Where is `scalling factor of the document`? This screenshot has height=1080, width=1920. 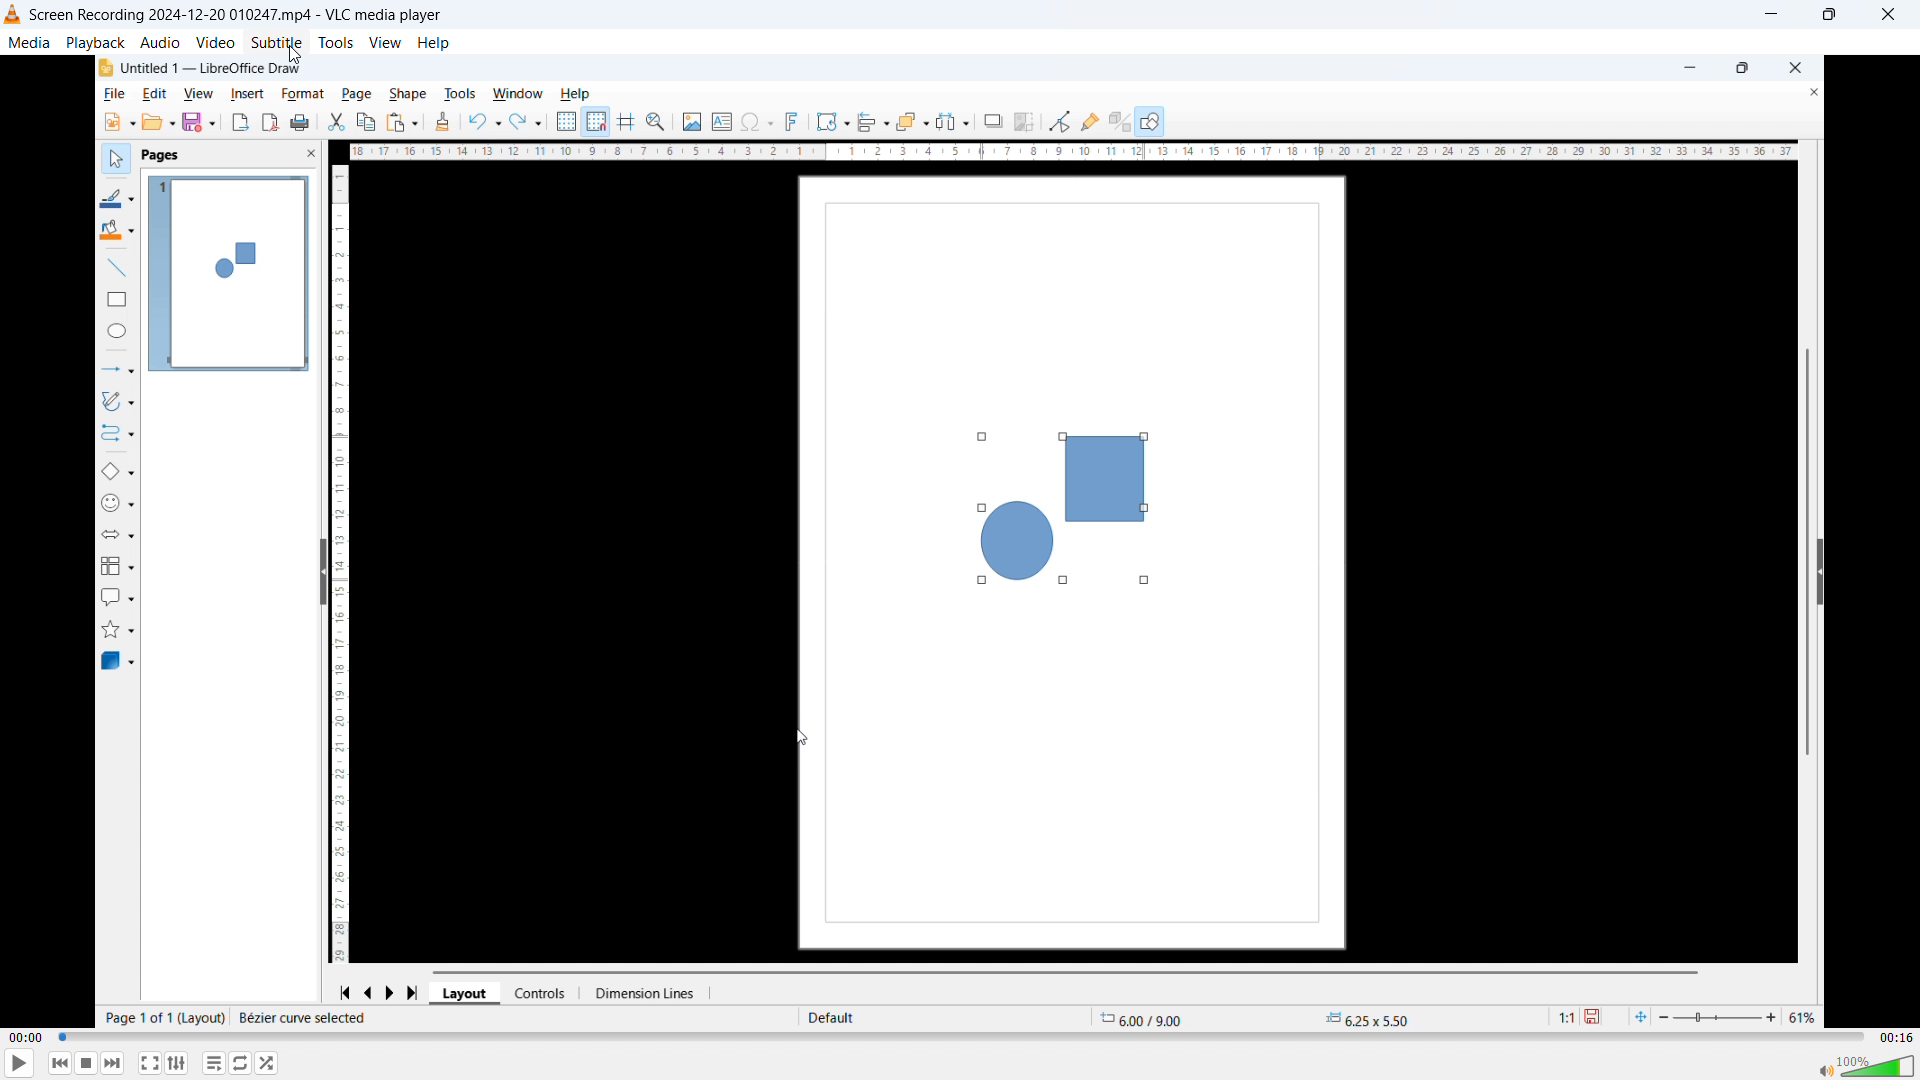 scalling factor of the document is located at coordinates (1561, 1019).